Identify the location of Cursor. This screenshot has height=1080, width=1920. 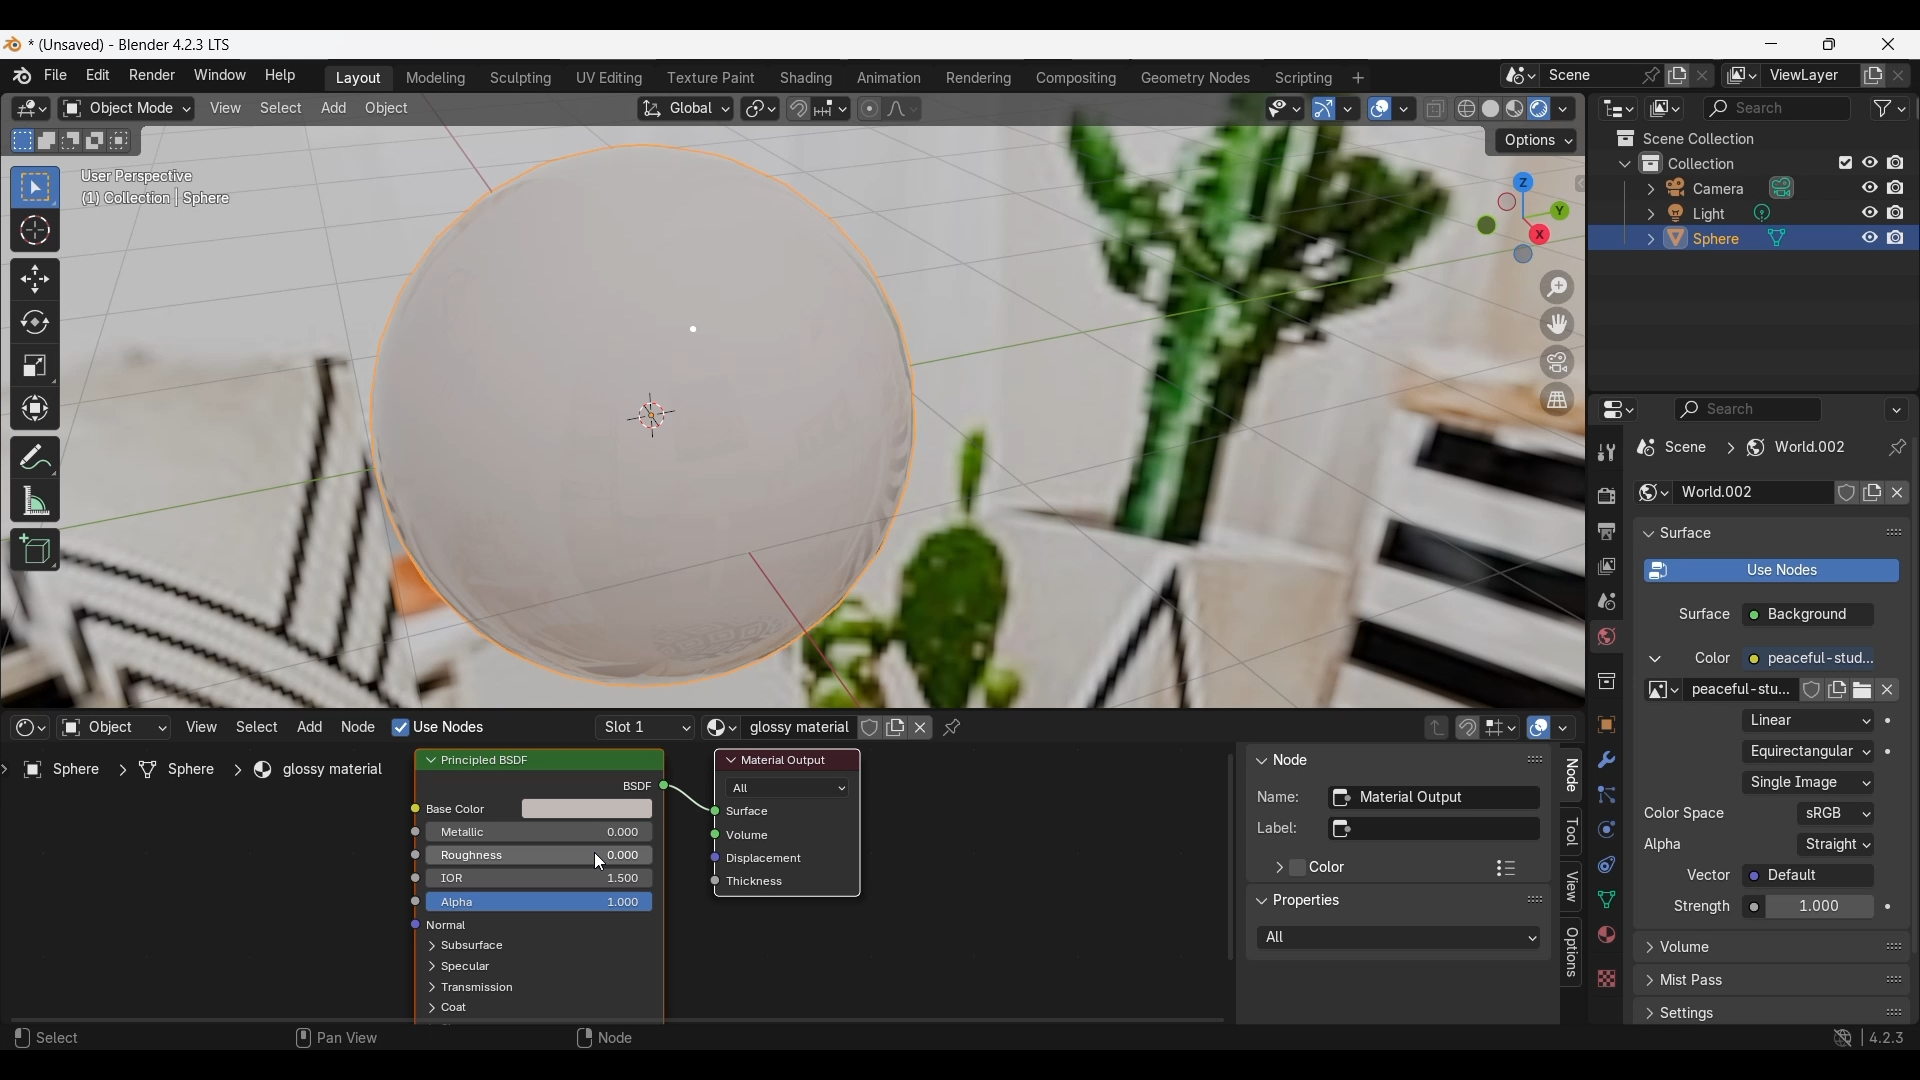
(602, 861).